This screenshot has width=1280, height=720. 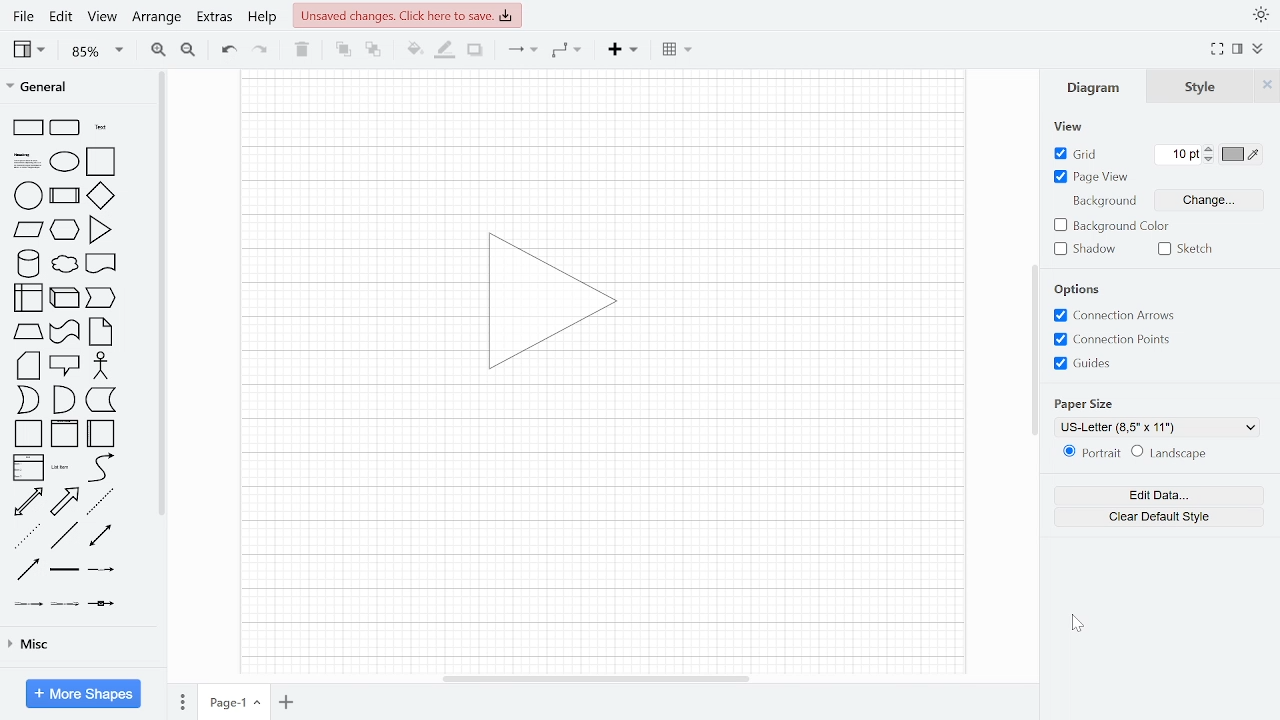 What do you see at coordinates (64, 298) in the screenshot?
I see `Cube` at bounding box center [64, 298].